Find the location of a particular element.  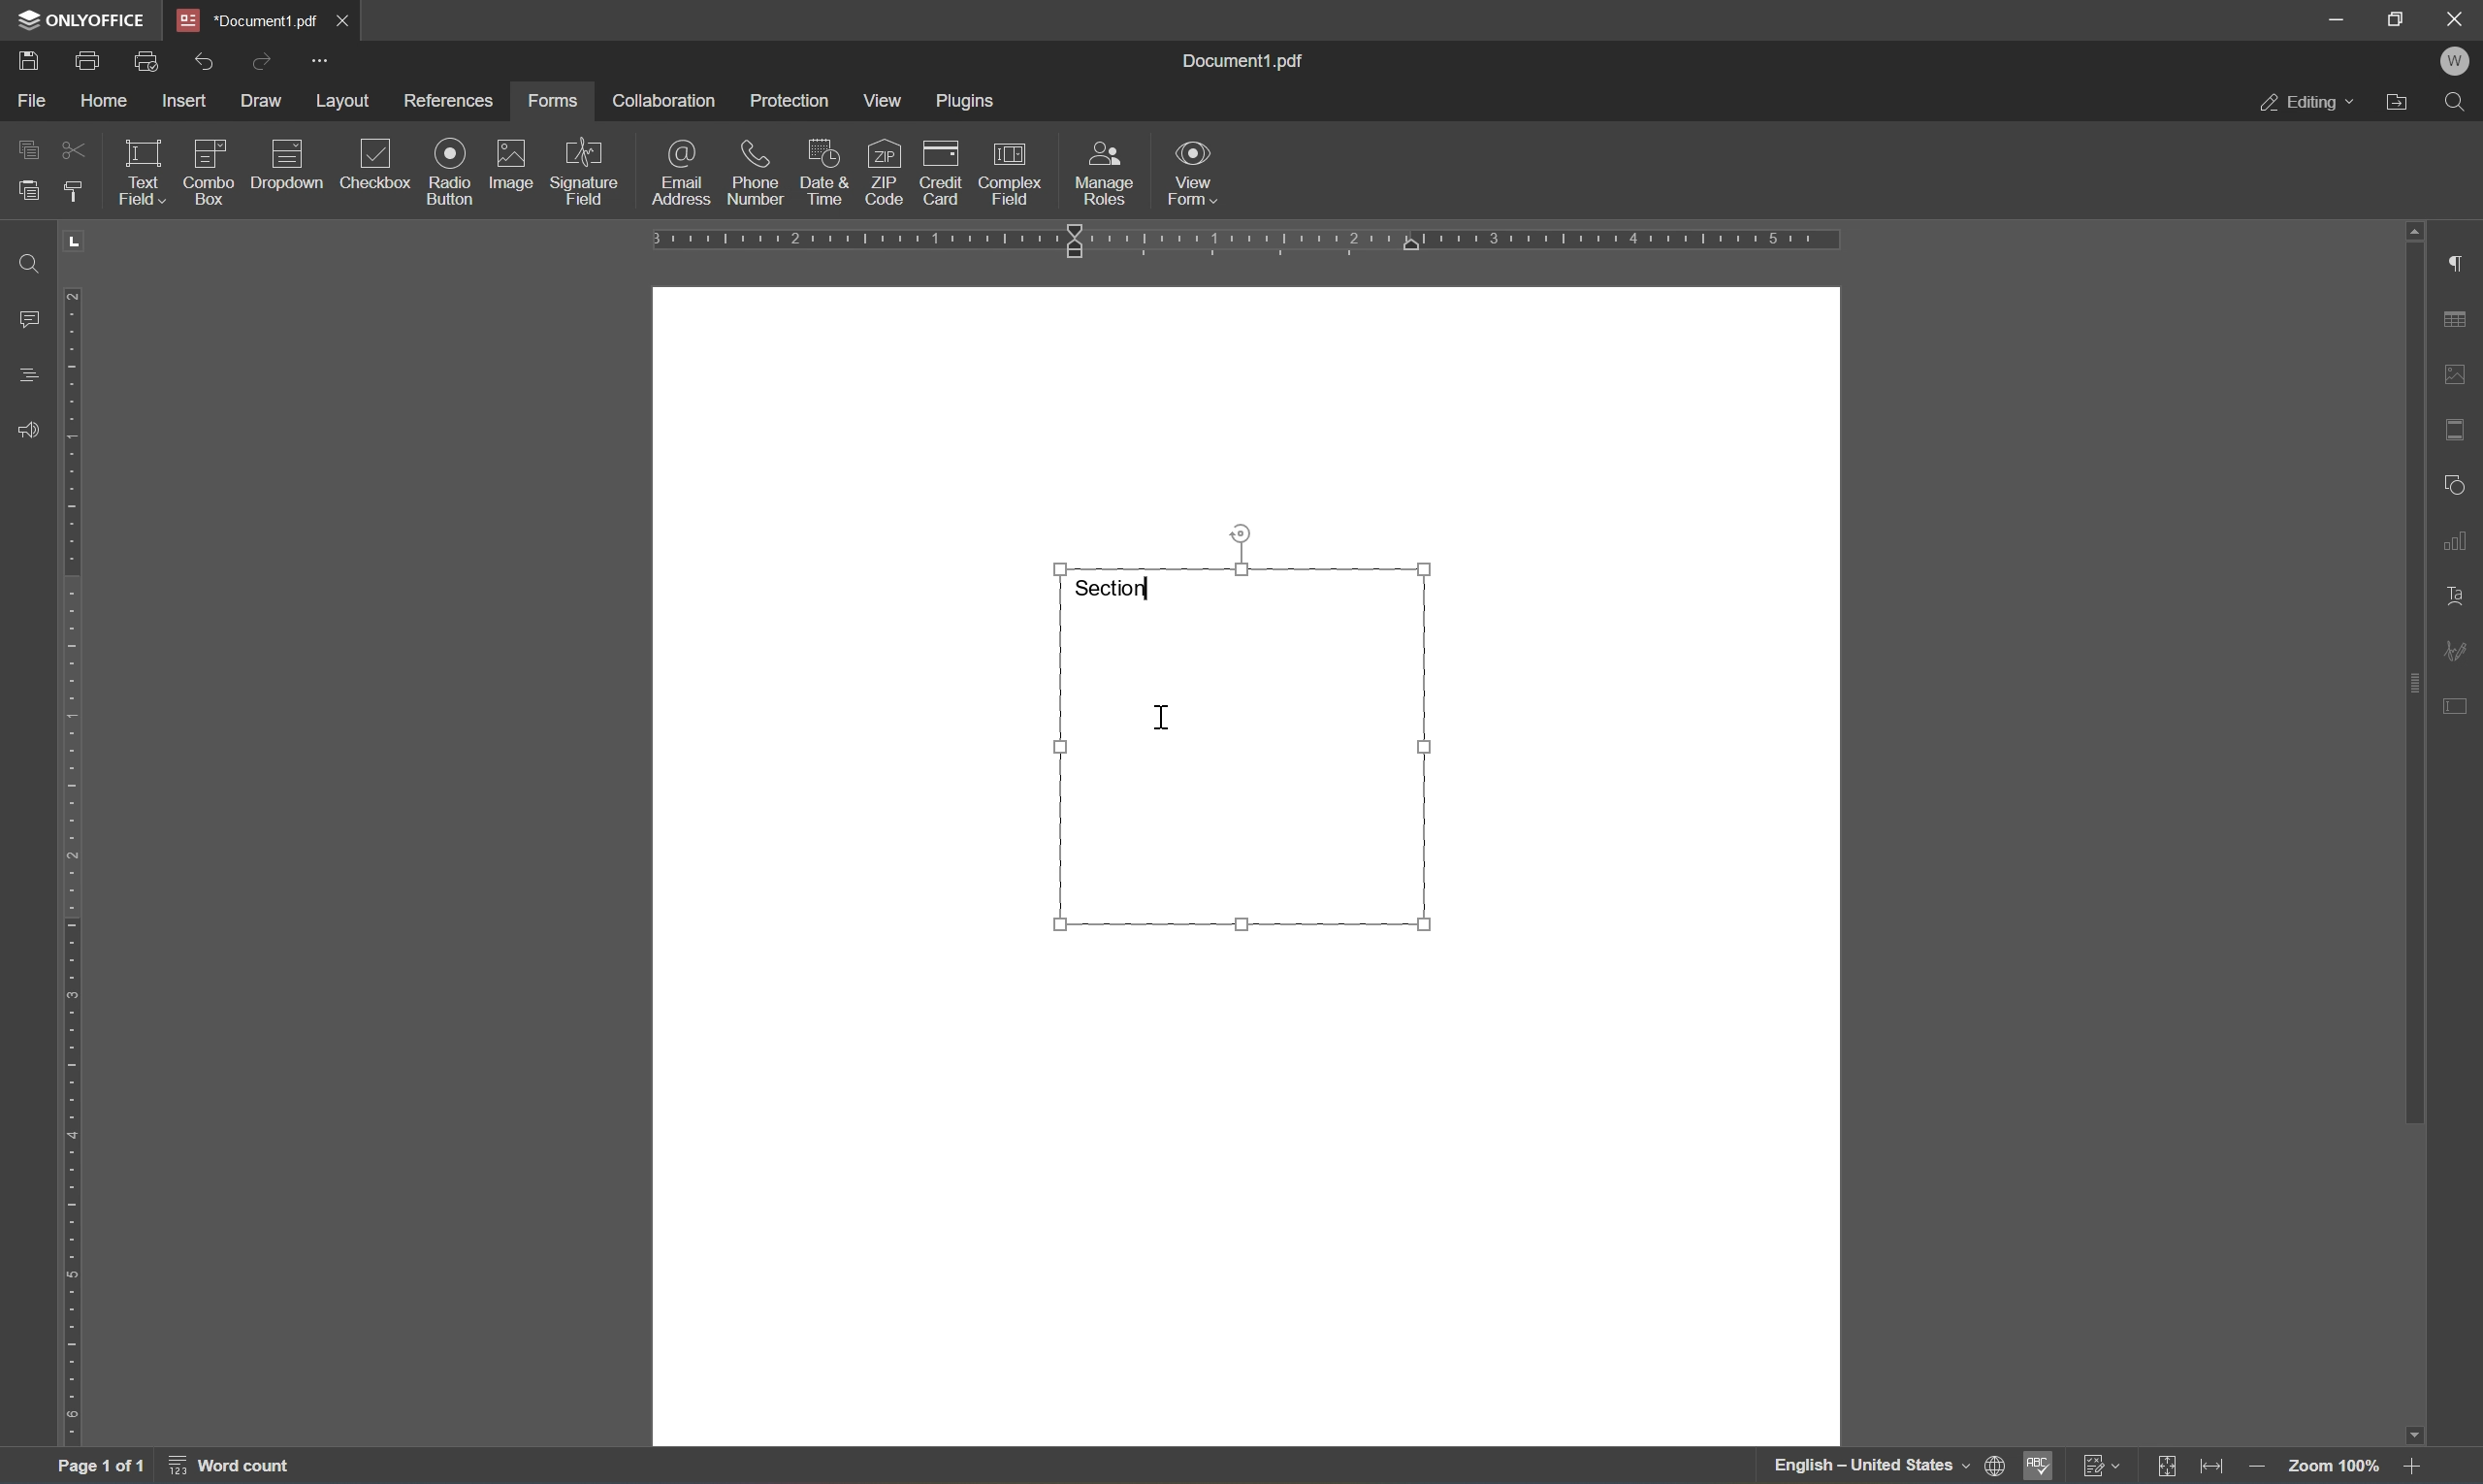

header & footer settings is located at coordinates (2457, 431).